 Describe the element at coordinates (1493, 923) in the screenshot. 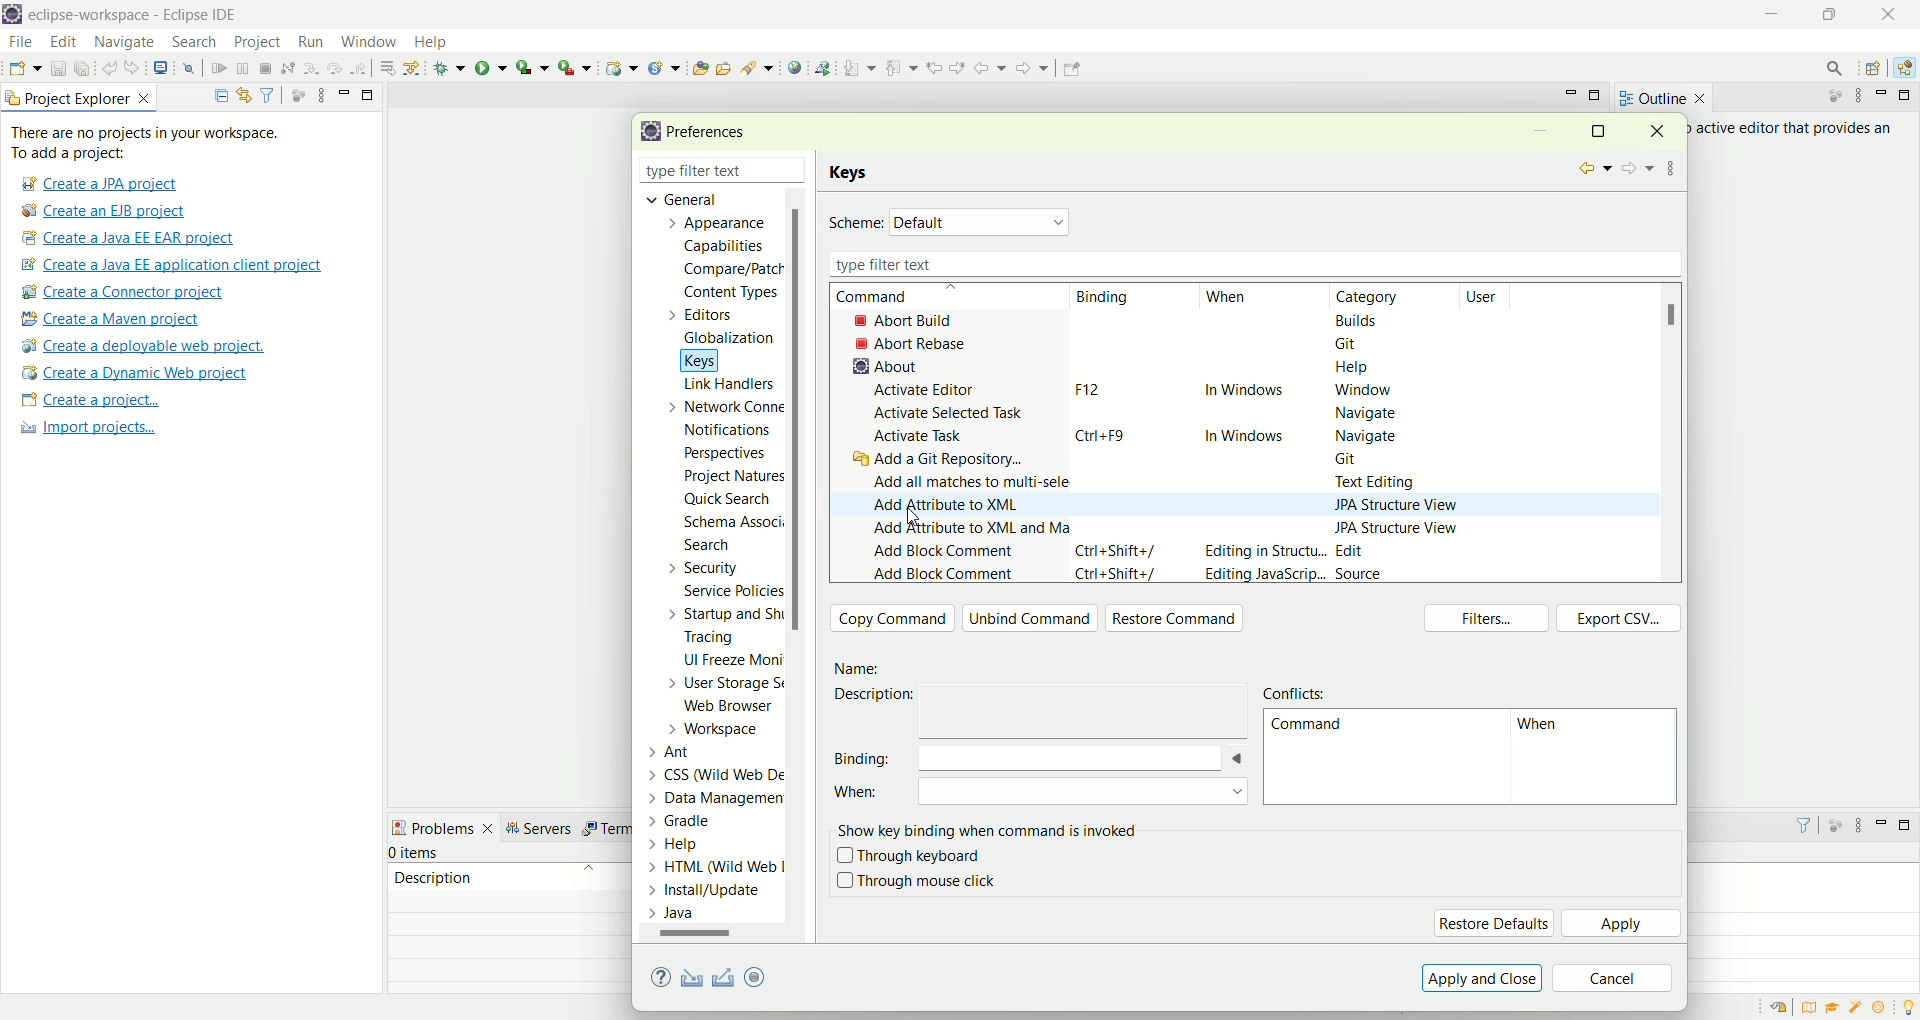

I see `restore default` at that location.